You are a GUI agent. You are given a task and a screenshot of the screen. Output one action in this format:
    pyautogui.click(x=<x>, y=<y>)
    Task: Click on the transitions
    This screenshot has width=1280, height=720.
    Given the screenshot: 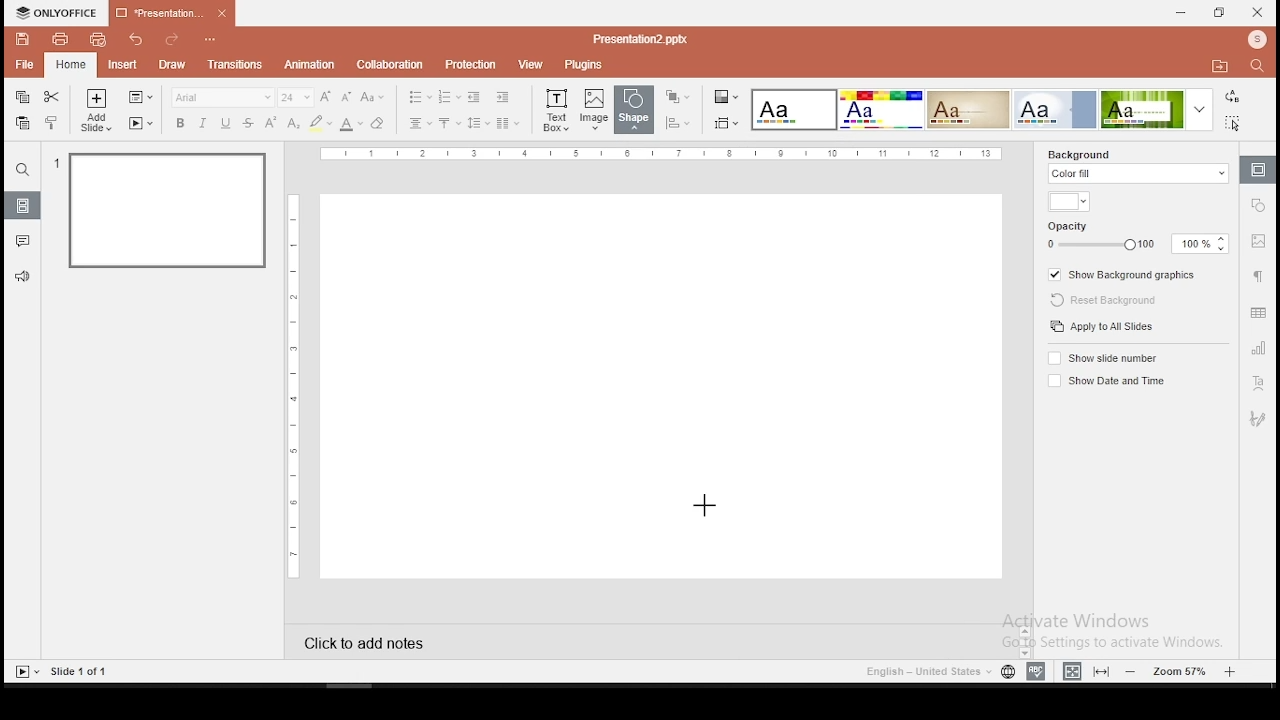 What is the action you would take?
    pyautogui.click(x=235, y=67)
    